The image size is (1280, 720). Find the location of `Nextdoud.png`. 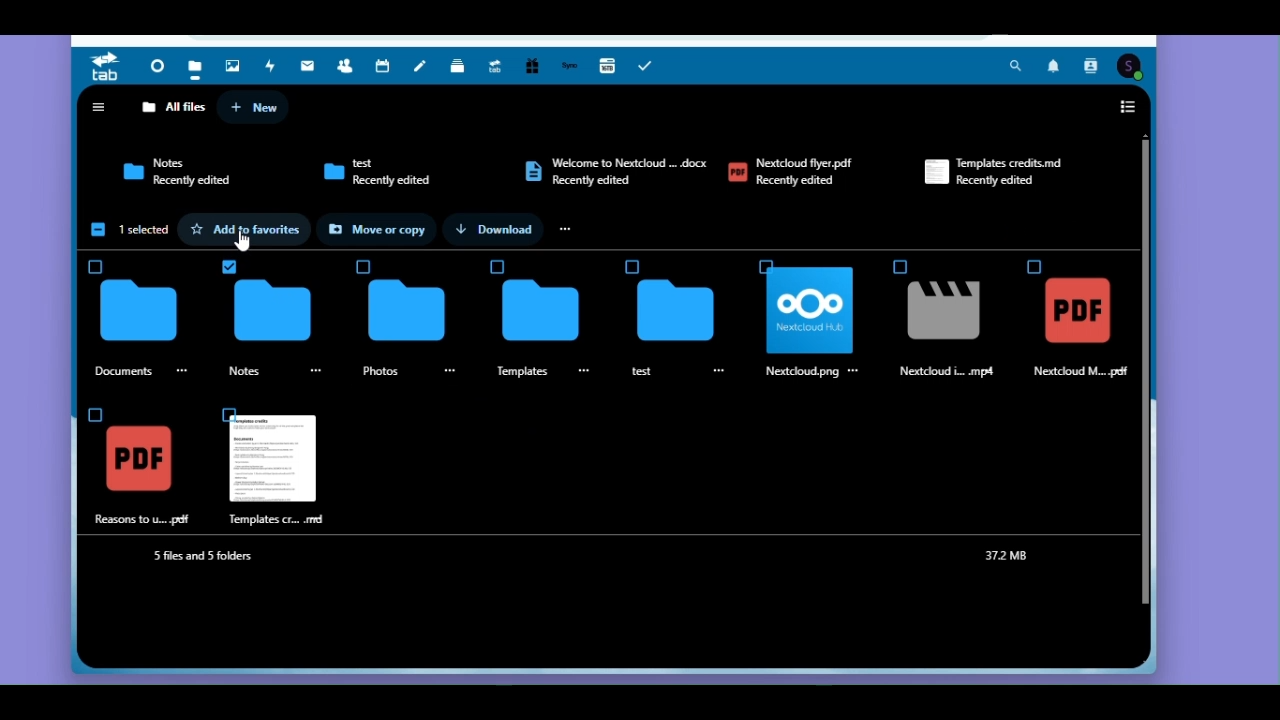

Nextdoud.png is located at coordinates (800, 373).